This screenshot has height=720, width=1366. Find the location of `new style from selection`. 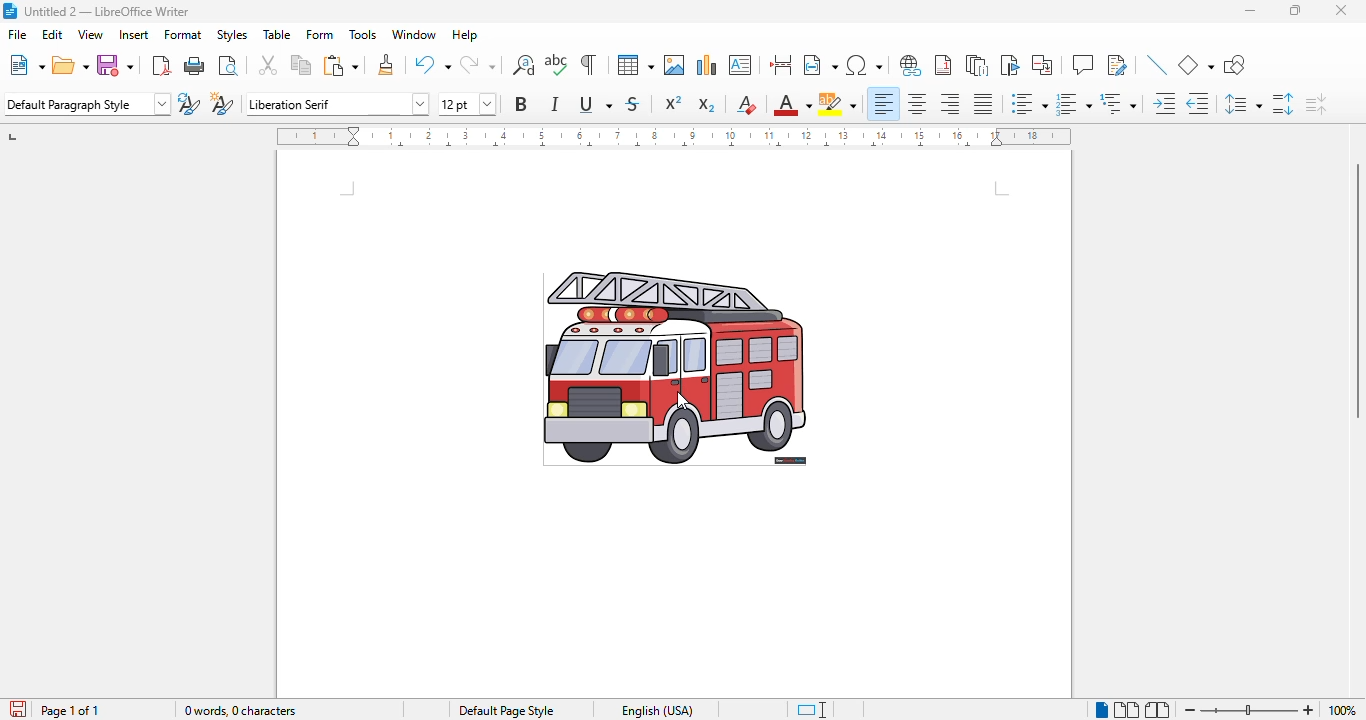

new style from selection is located at coordinates (222, 103).